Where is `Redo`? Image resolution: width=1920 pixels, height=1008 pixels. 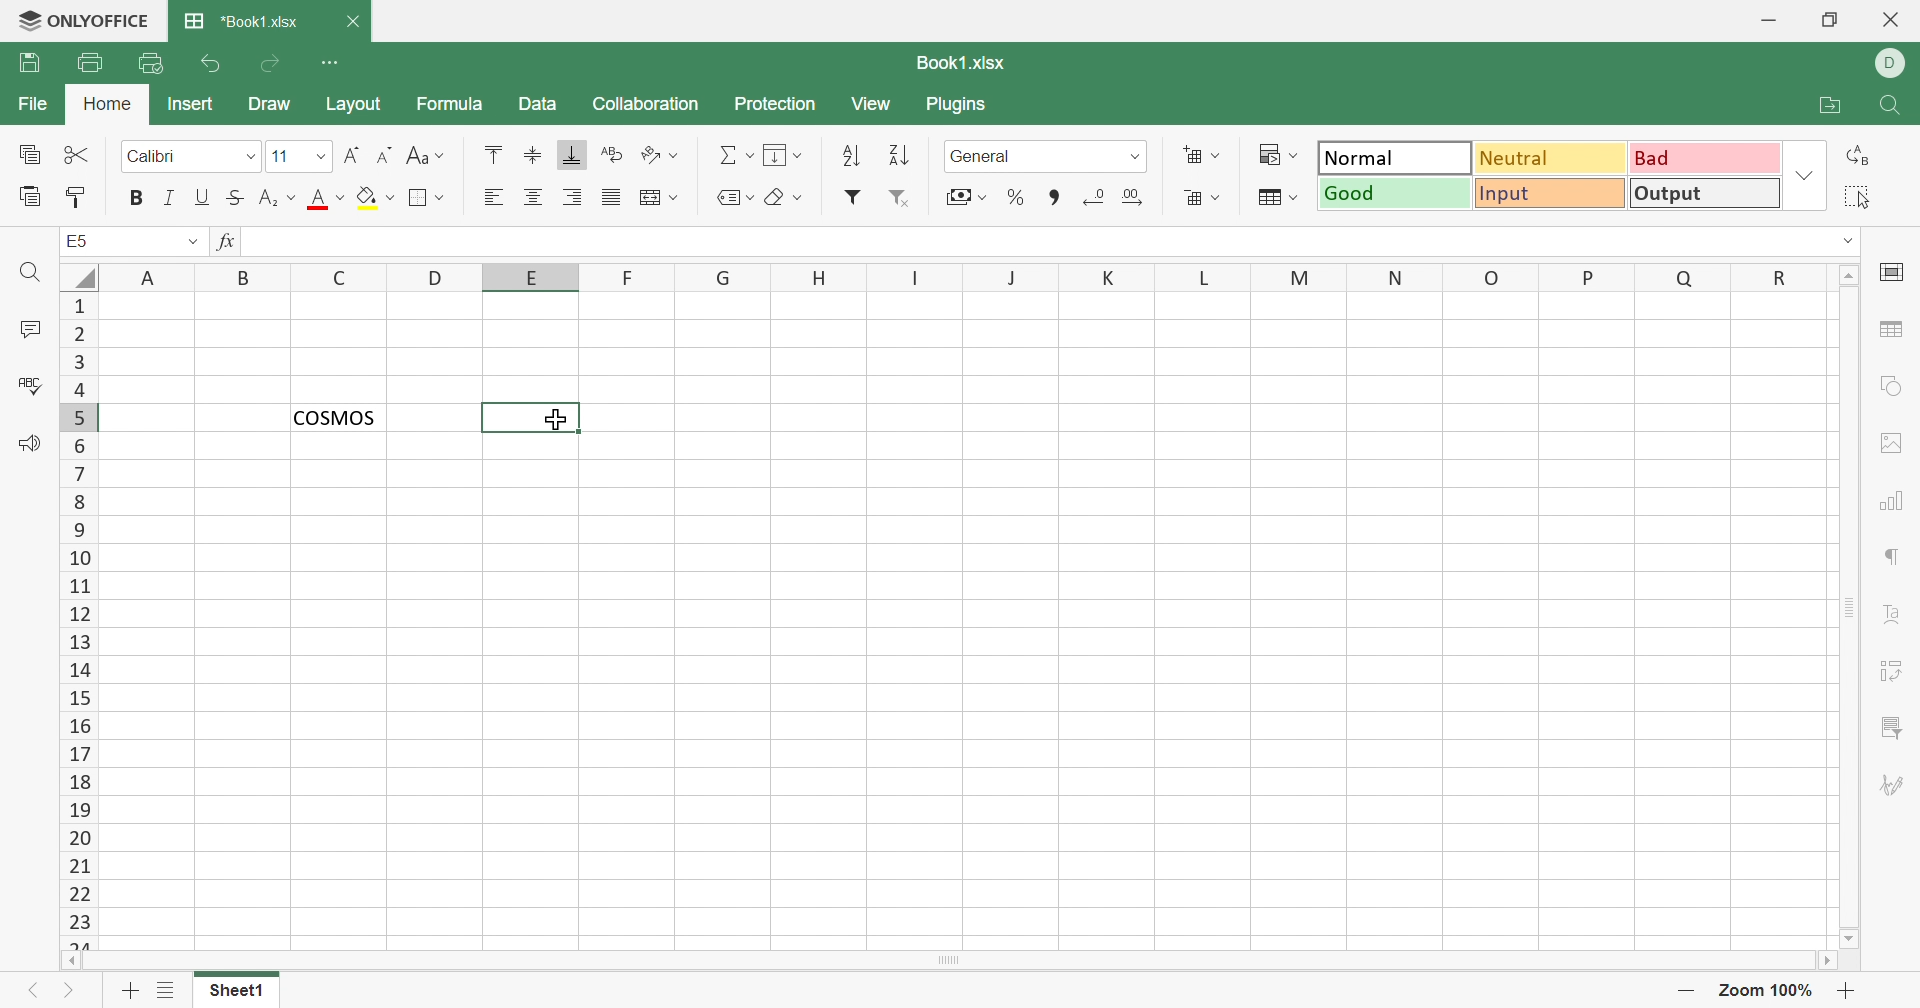 Redo is located at coordinates (270, 69).